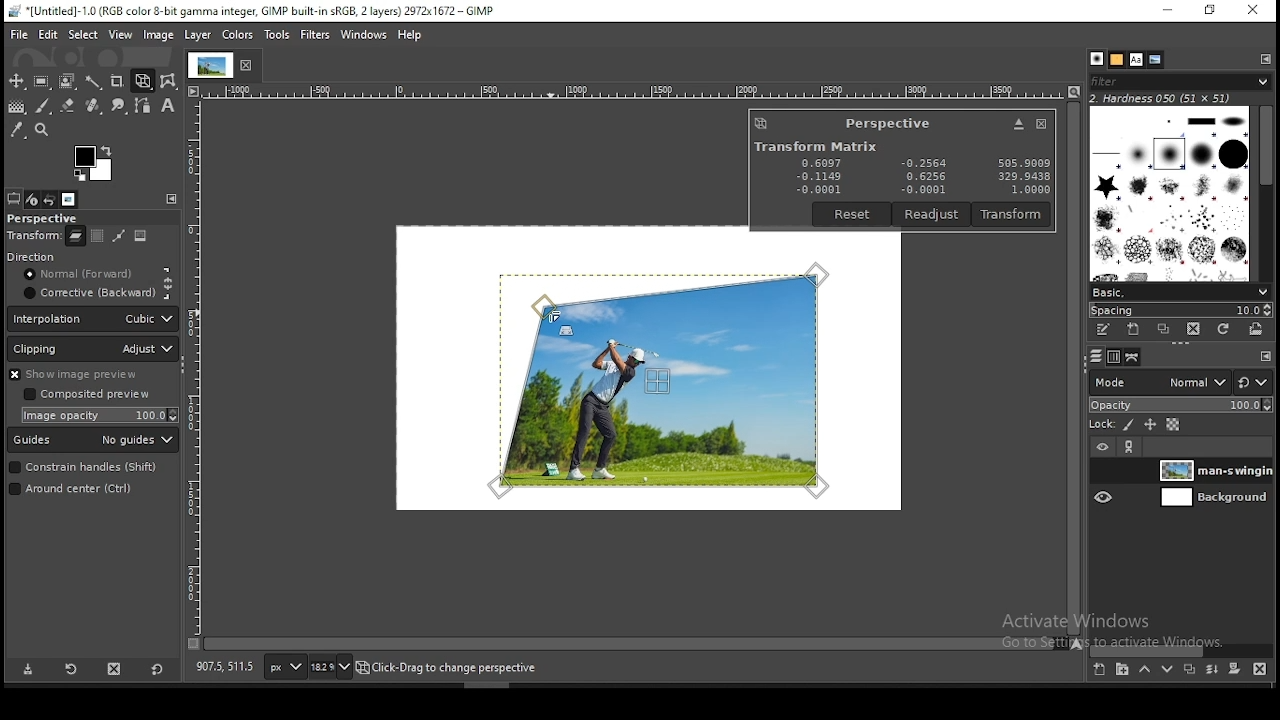 The image size is (1280, 720). What do you see at coordinates (1172, 426) in the screenshot?
I see `lock alpha channel` at bounding box center [1172, 426].